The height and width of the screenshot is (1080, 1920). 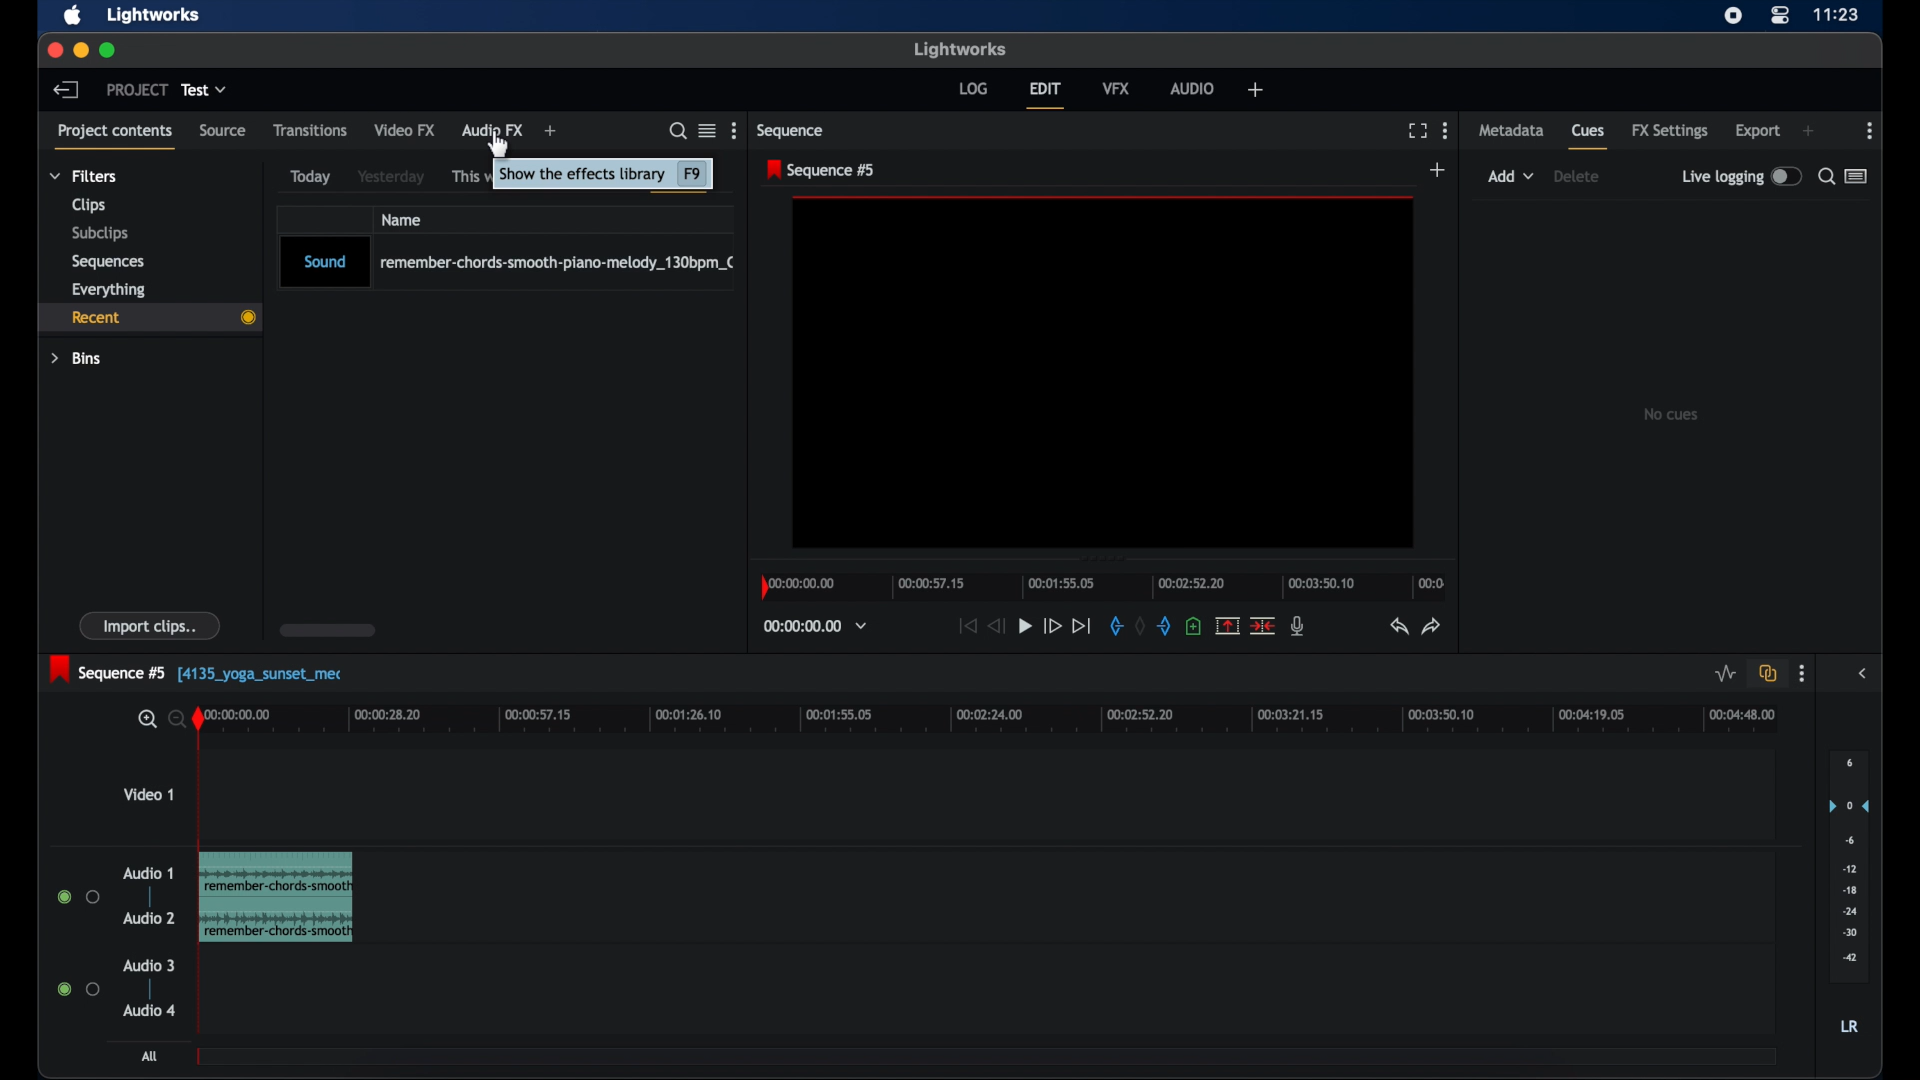 I want to click on today, so click(x=311, y=177).